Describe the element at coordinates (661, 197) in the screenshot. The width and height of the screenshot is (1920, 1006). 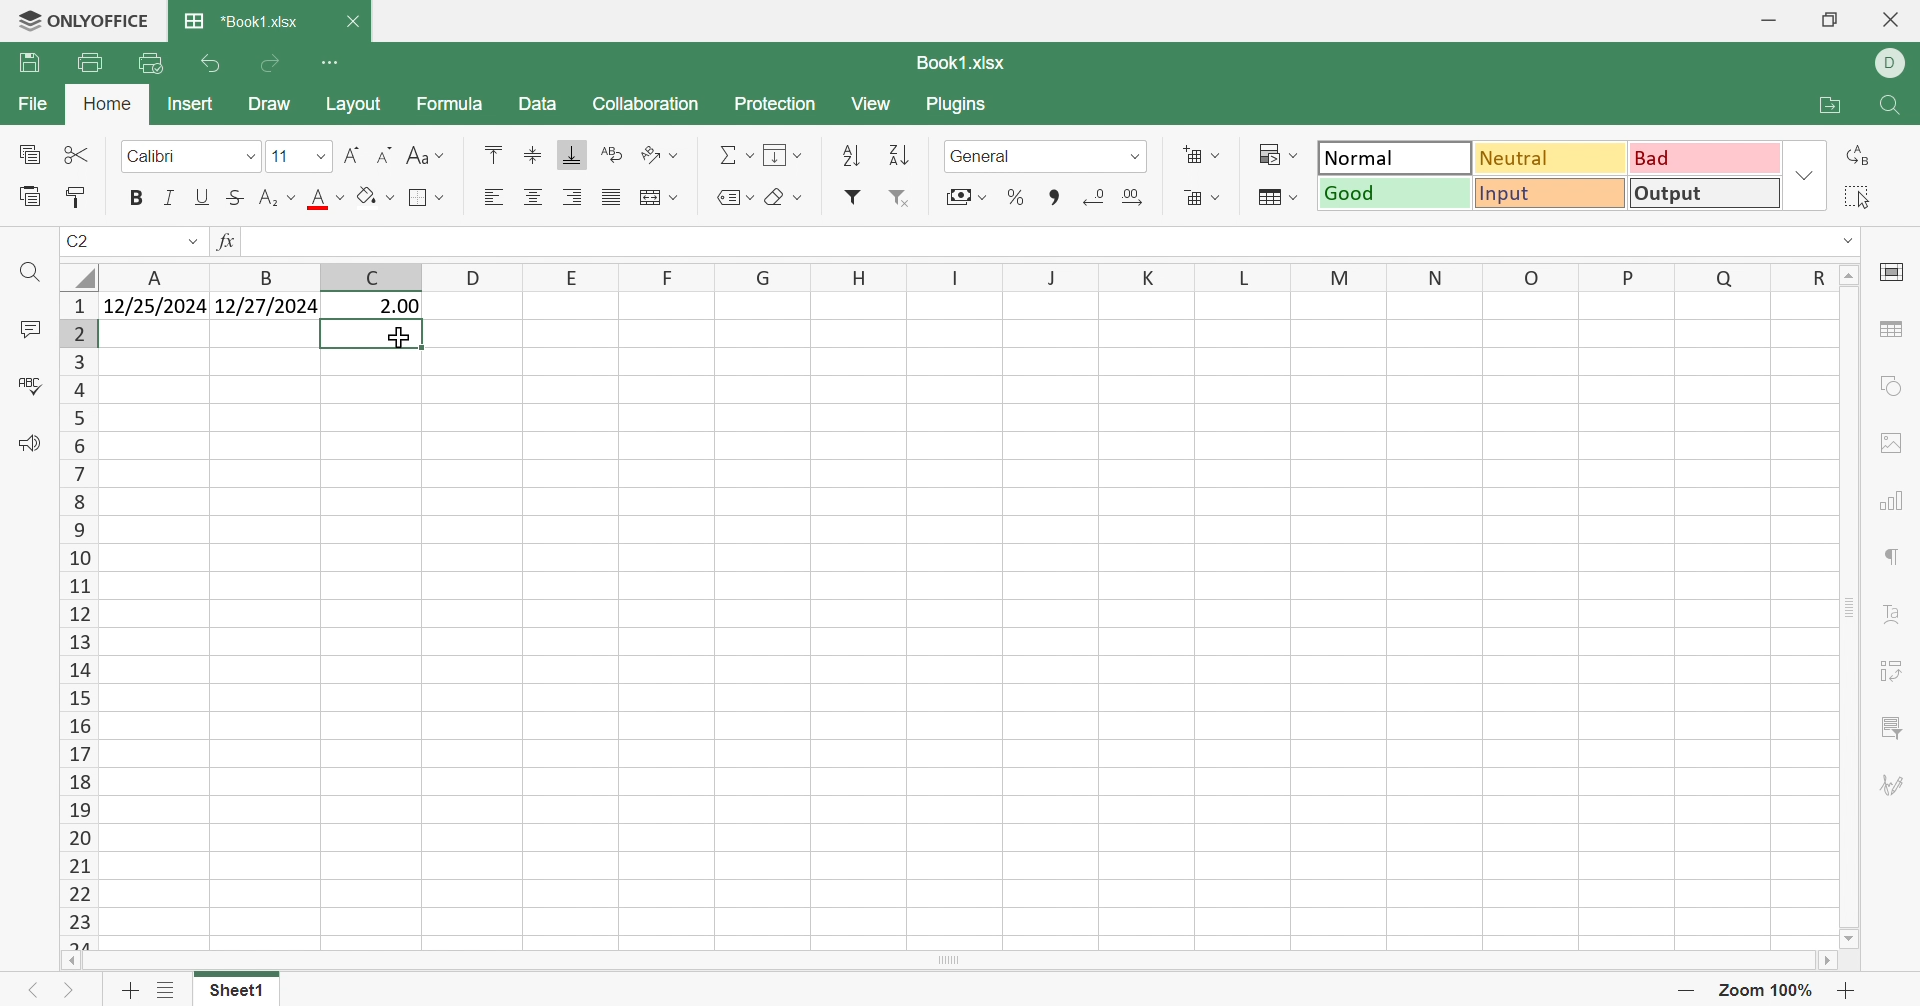
I see `Merge and center` at that location.